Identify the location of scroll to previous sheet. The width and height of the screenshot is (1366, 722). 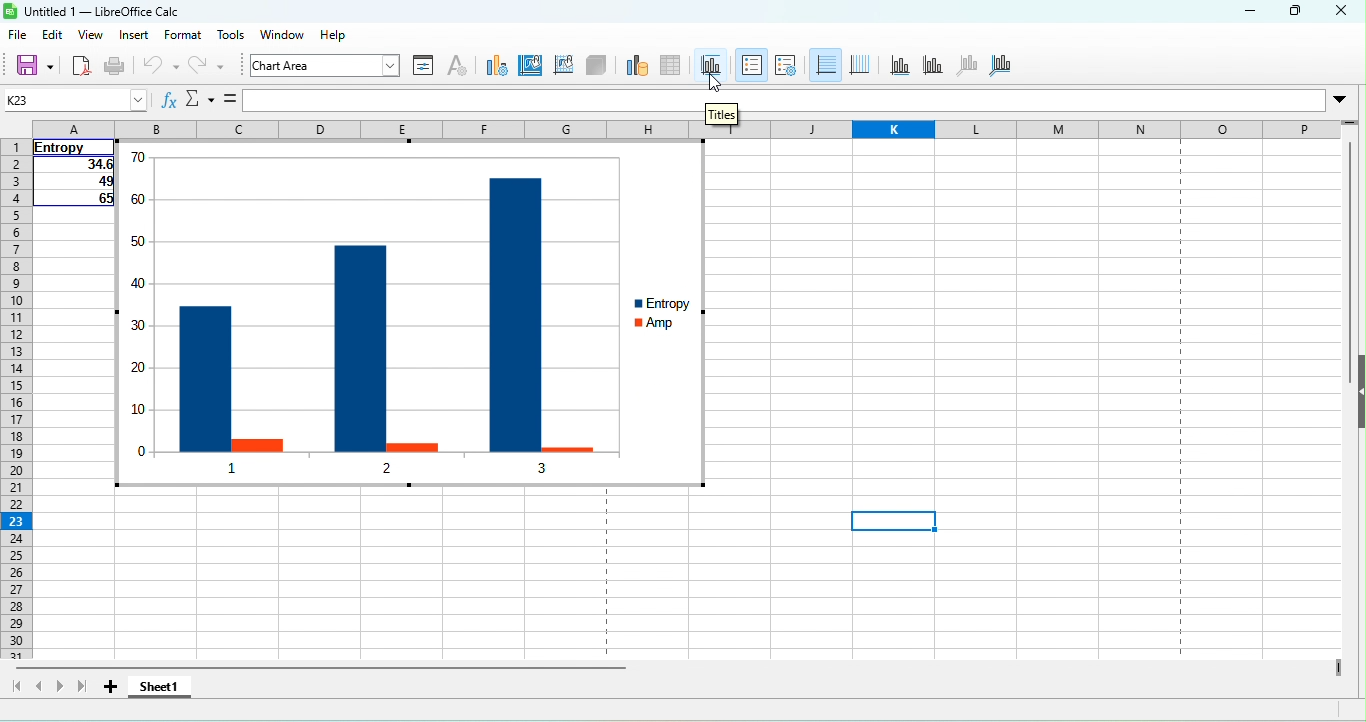
(40, 686).